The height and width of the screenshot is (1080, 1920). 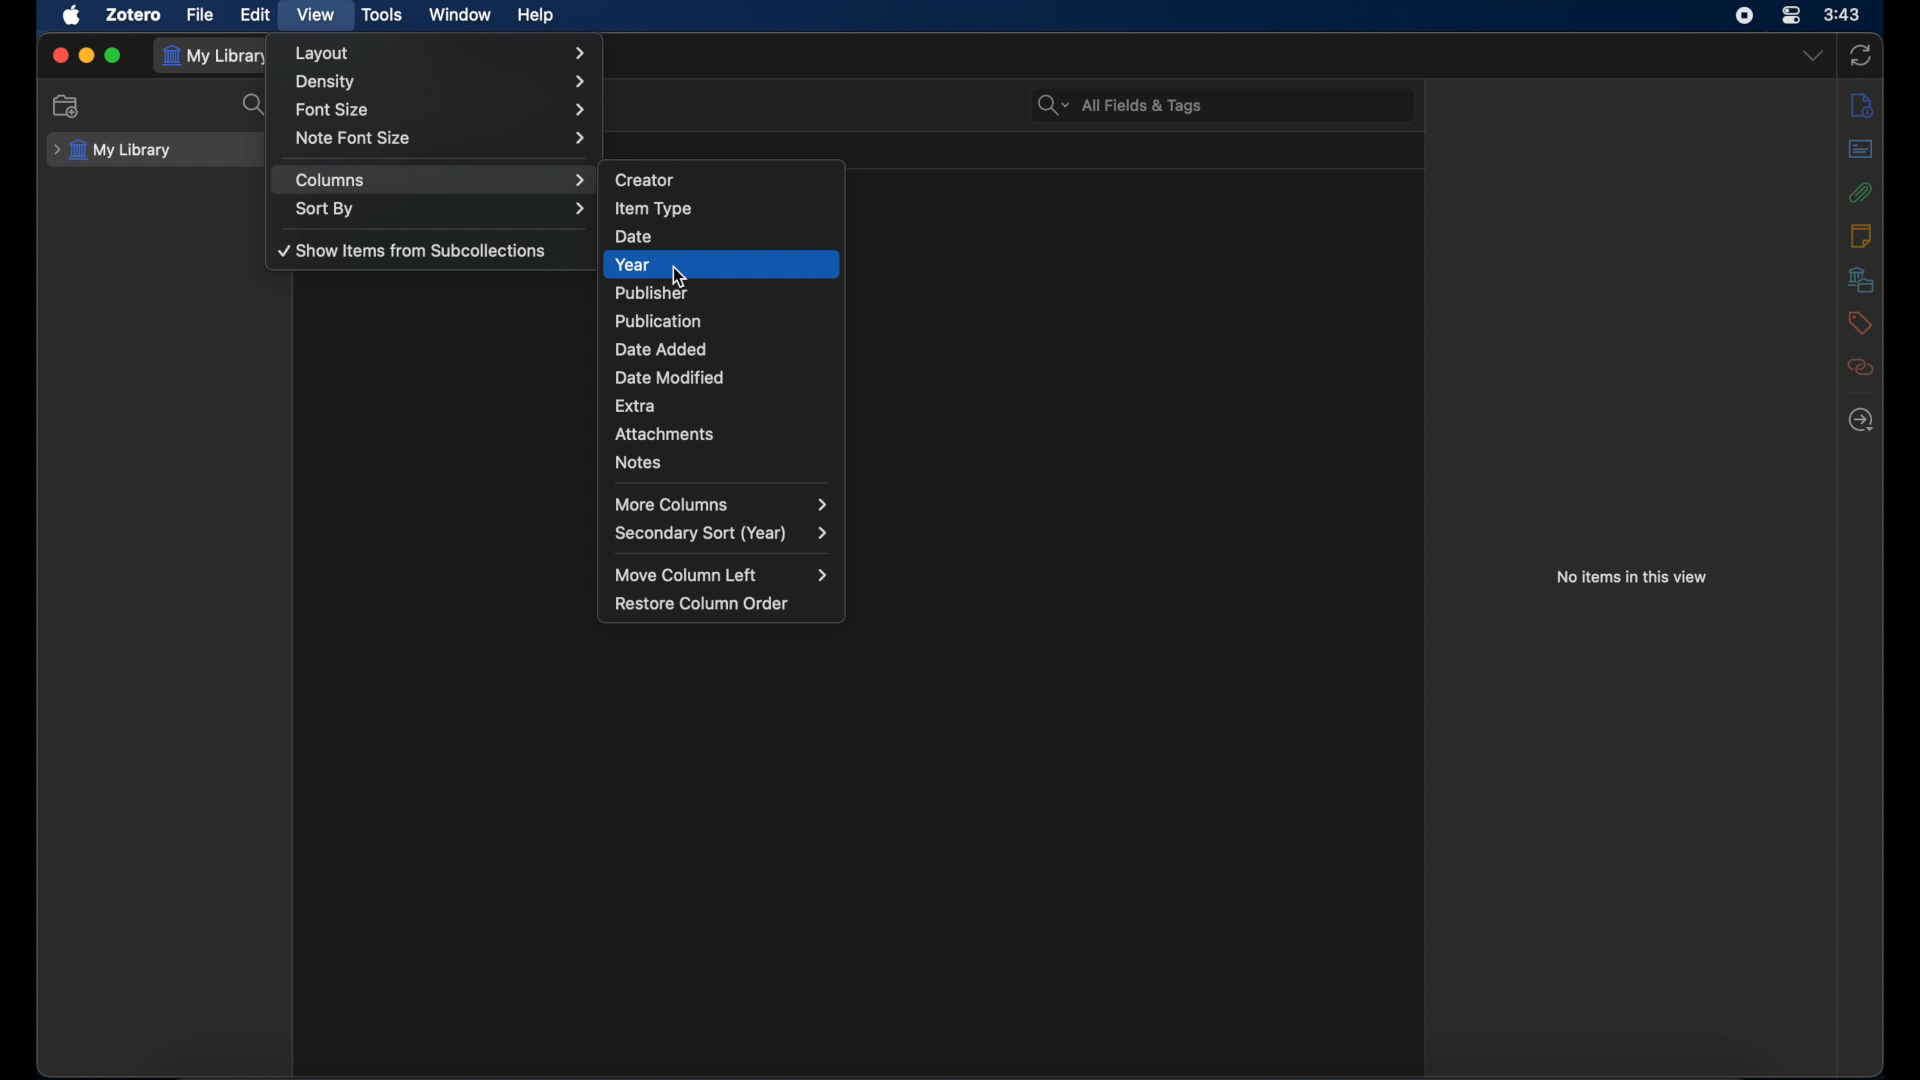 What do you see at coordinates (442, 53) in the screenshot?
I see `layout` at bounding box center [442, 53].